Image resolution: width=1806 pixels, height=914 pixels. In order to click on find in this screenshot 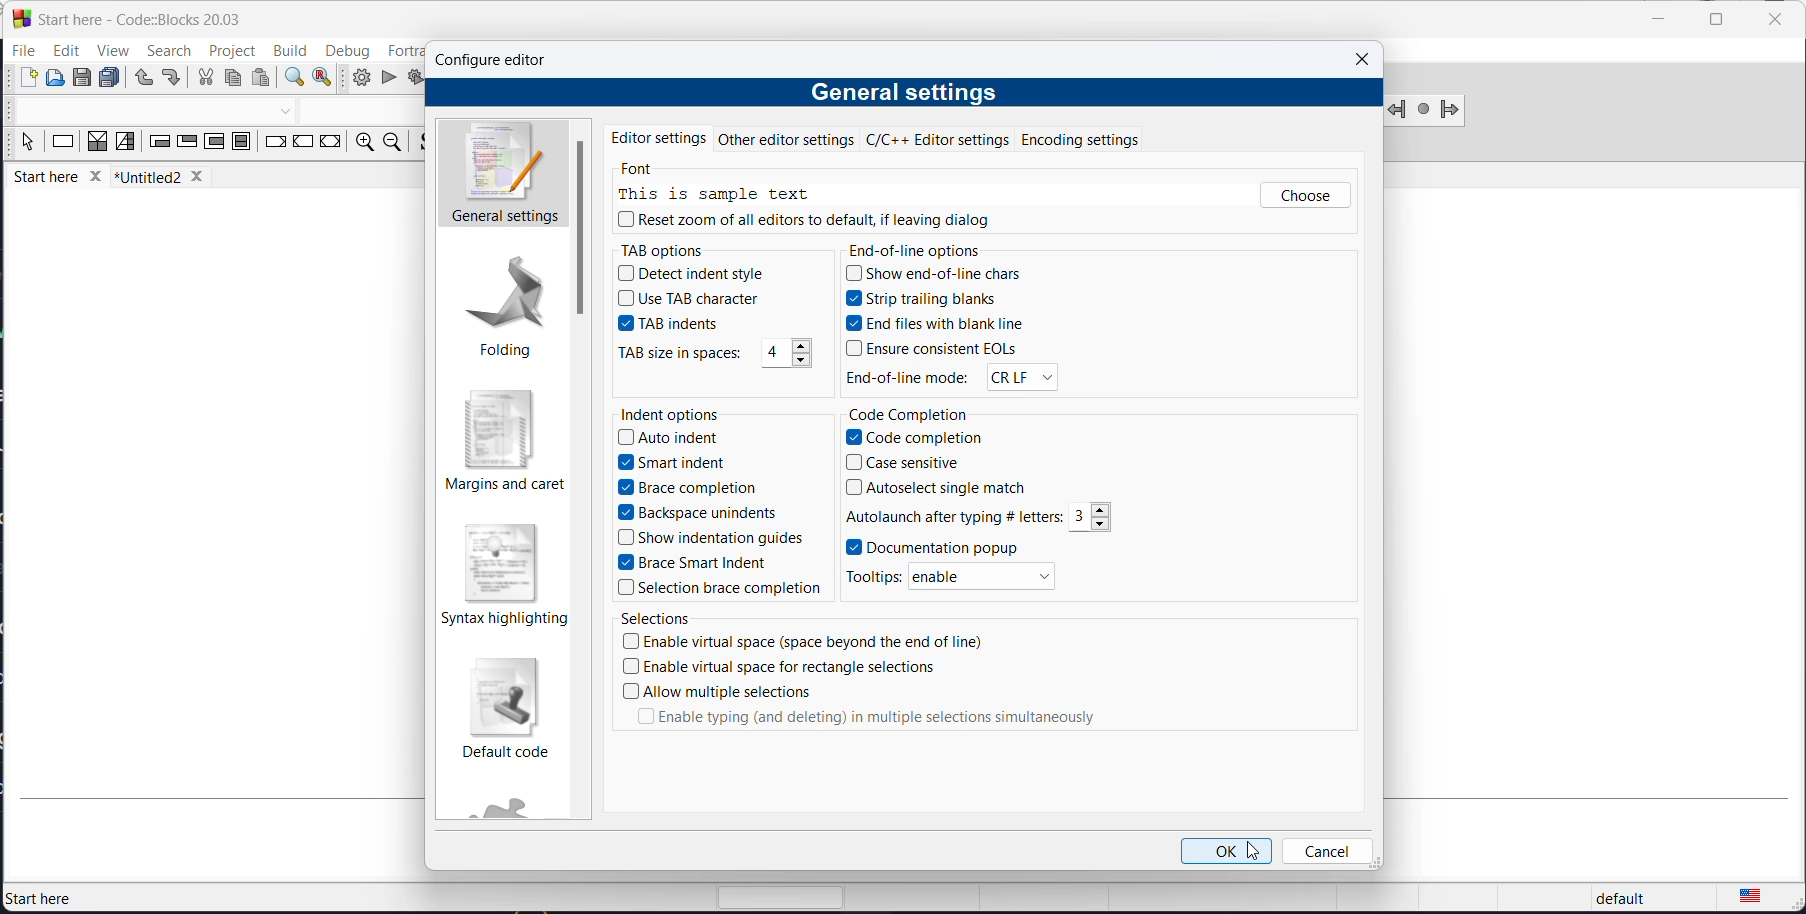, I will do `click(292, 80)`.